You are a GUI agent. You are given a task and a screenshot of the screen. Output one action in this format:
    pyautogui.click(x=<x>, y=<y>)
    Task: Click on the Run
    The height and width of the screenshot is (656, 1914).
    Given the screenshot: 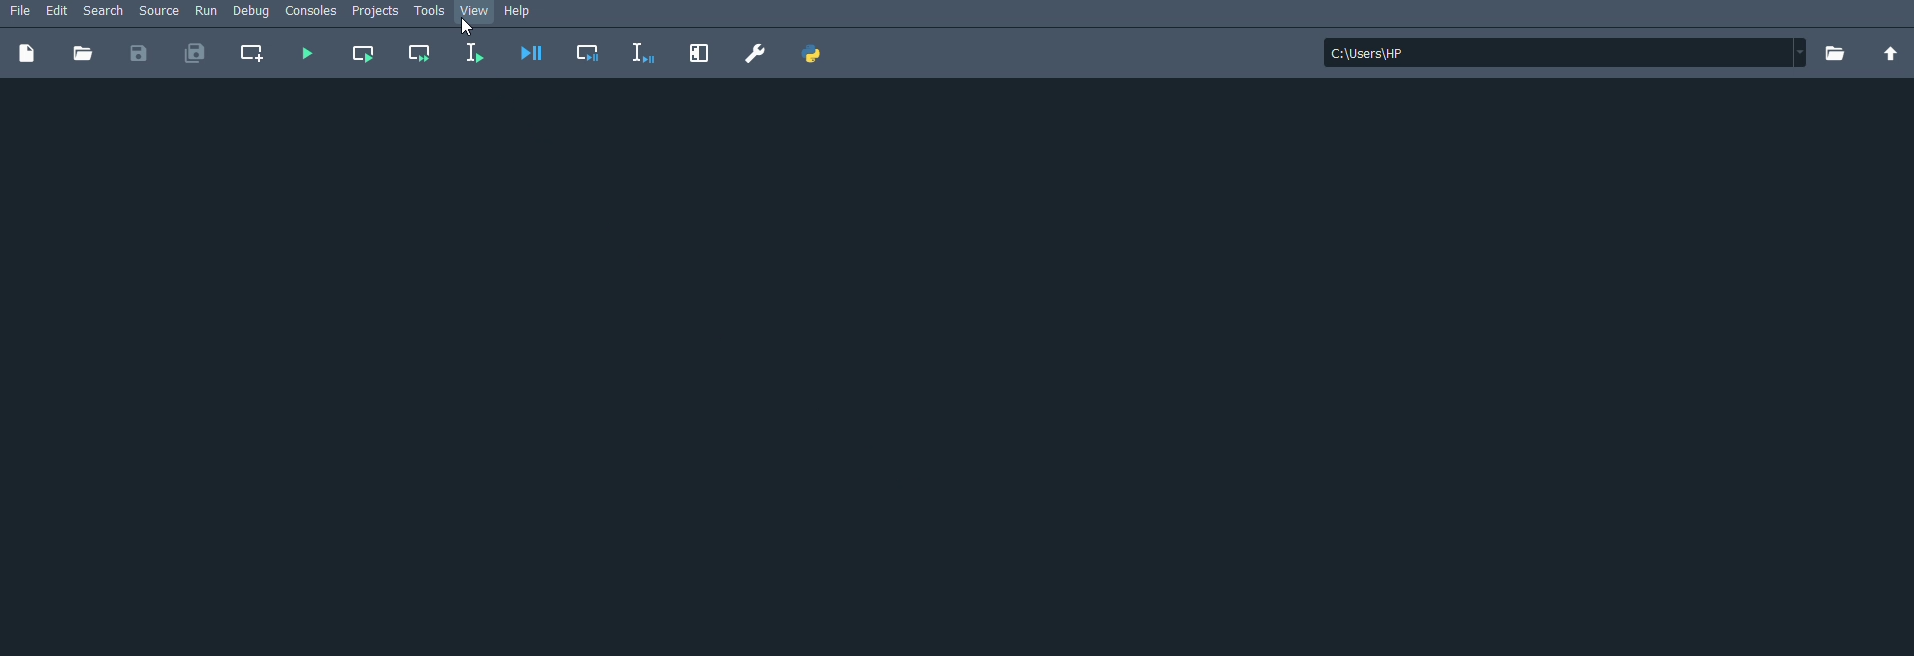 What is the action you would take?
    pyautogui.click(x=208, y=13)
    